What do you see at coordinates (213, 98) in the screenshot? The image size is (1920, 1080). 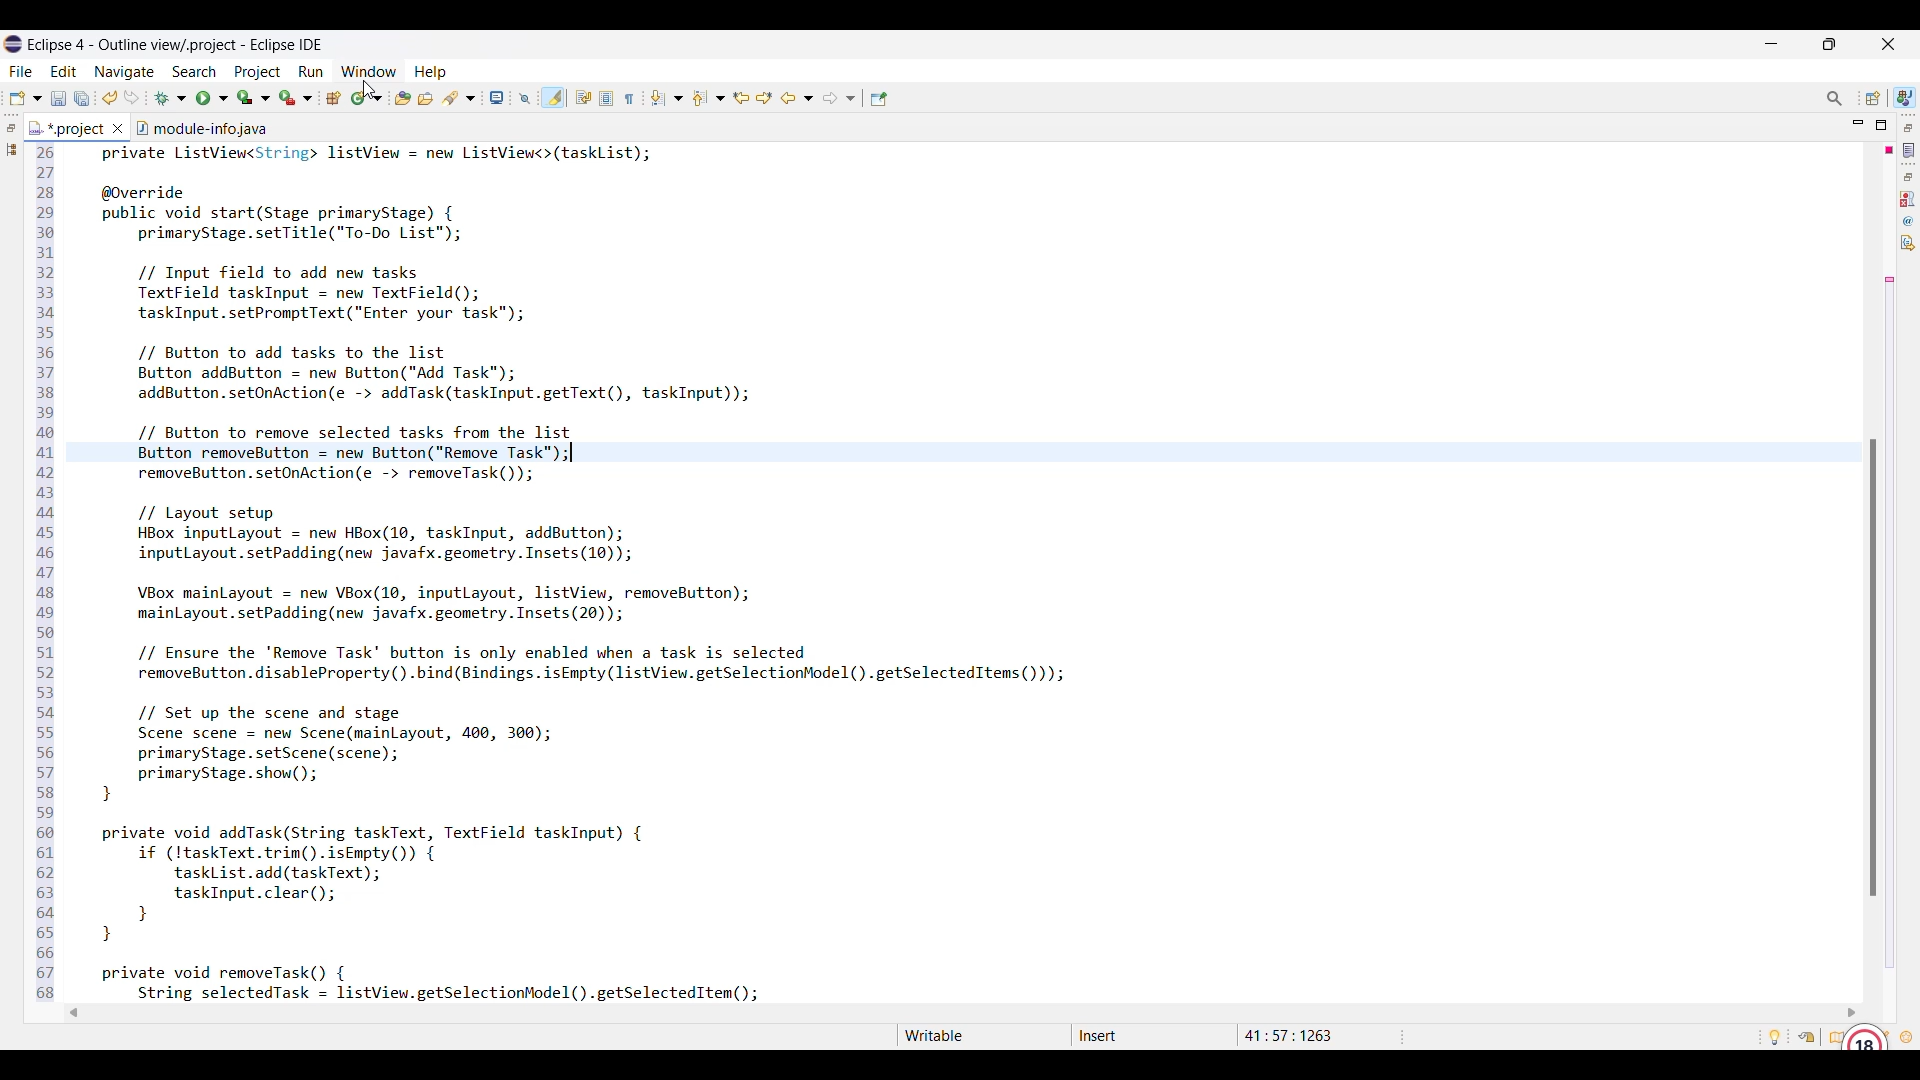 I see `Run options` at bounding box center [213, 98].